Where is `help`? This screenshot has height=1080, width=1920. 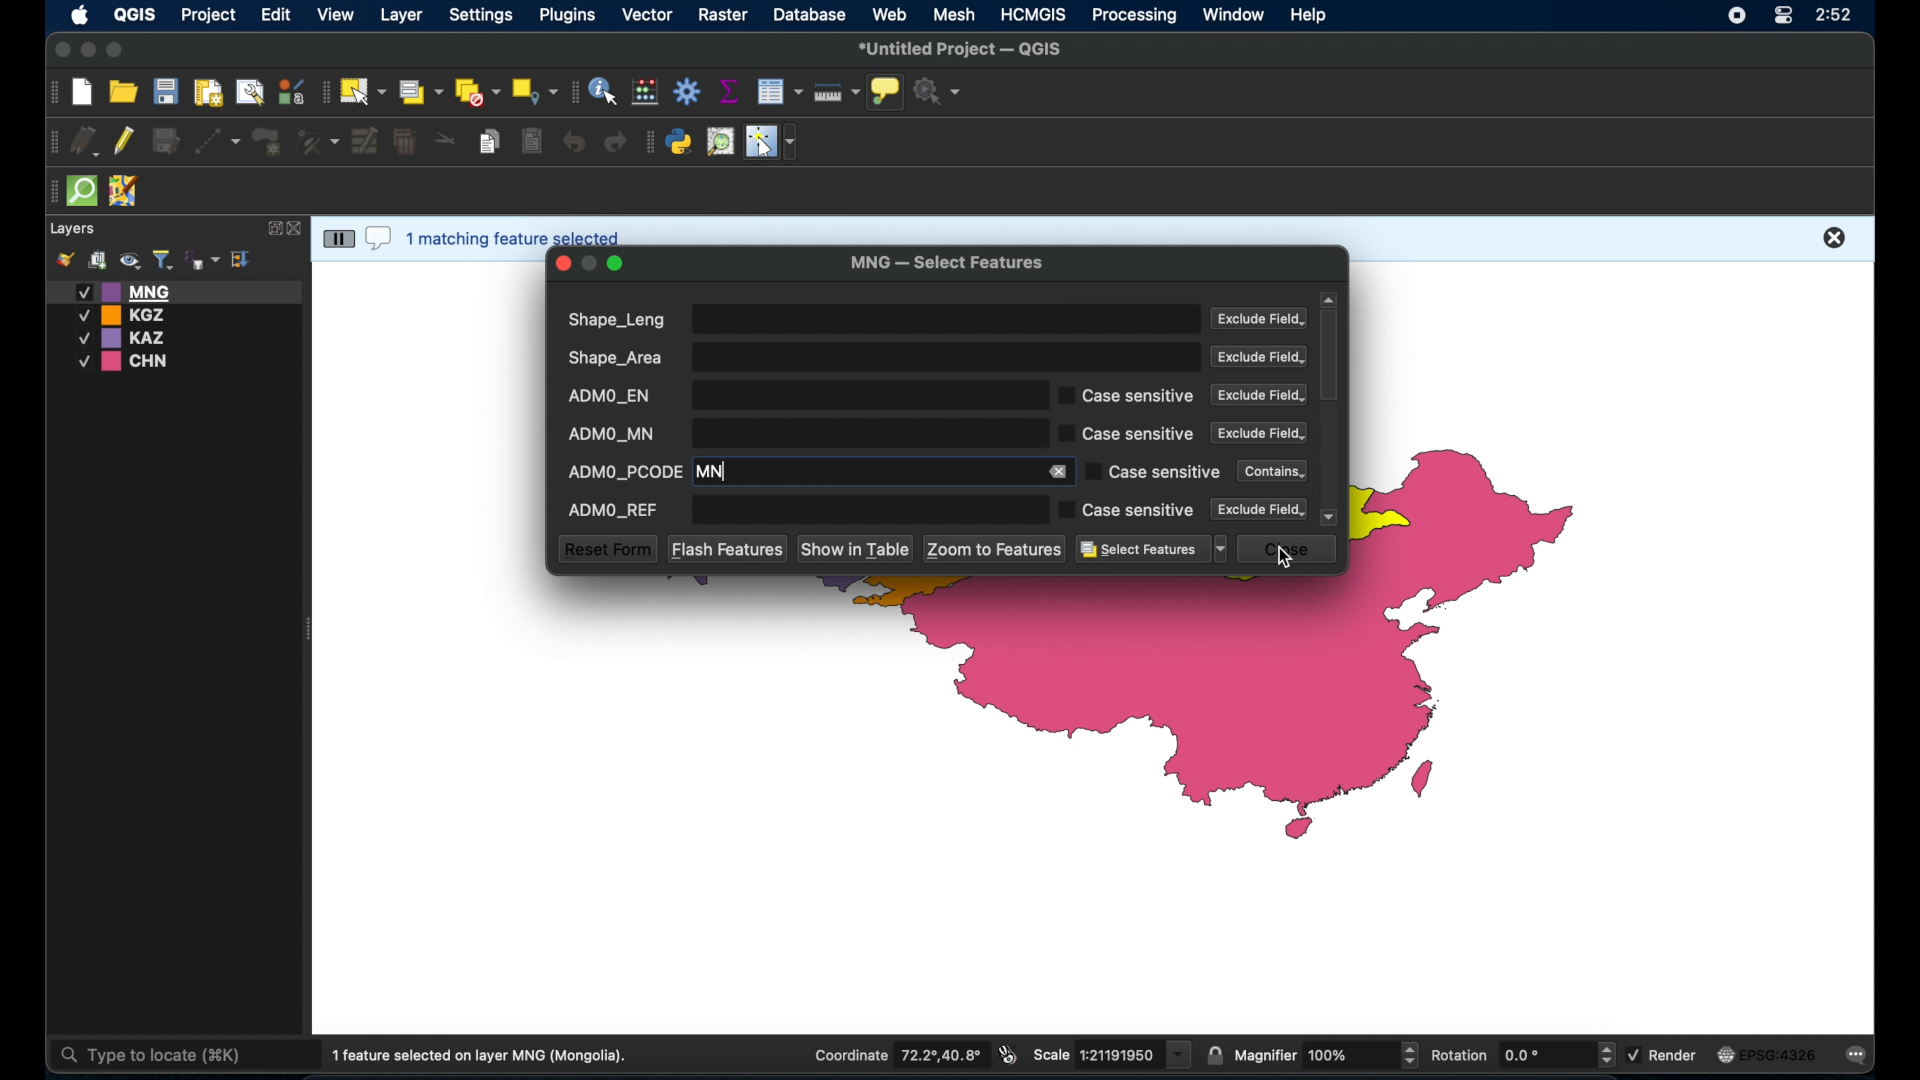 help is located at coordinates (1311, 17).